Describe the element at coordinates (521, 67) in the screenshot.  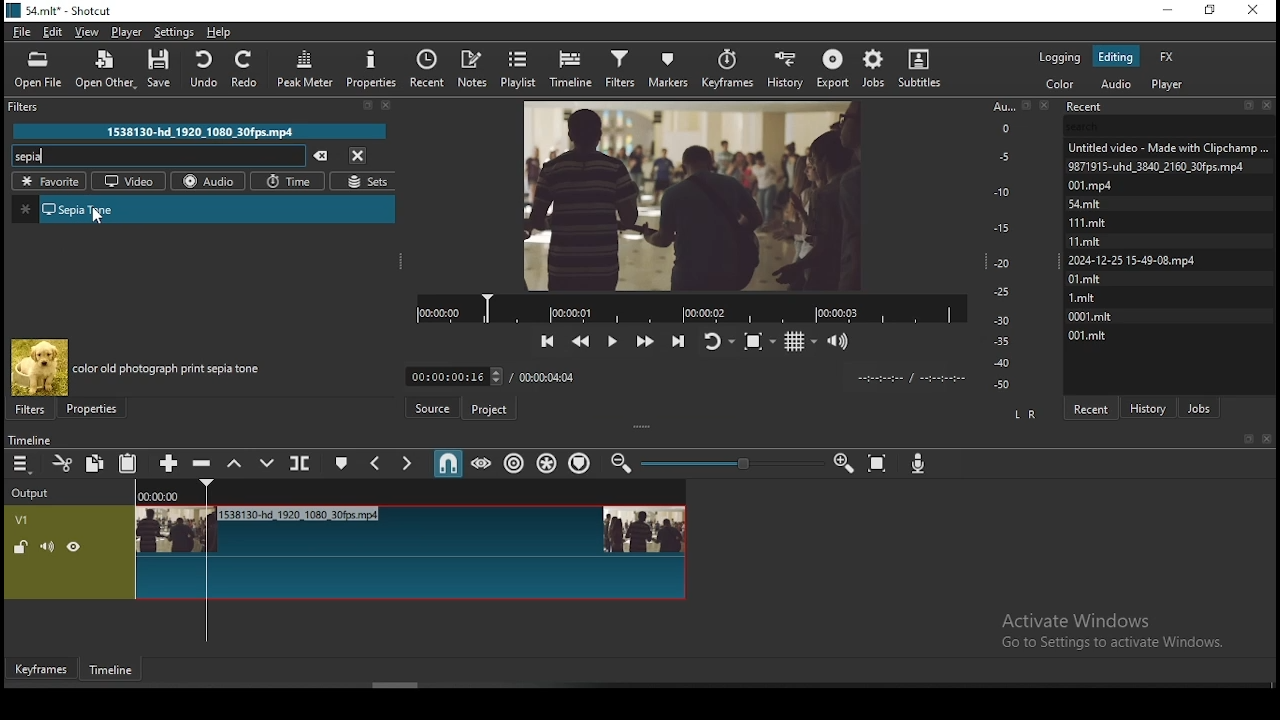
I see `playlist` at that location.